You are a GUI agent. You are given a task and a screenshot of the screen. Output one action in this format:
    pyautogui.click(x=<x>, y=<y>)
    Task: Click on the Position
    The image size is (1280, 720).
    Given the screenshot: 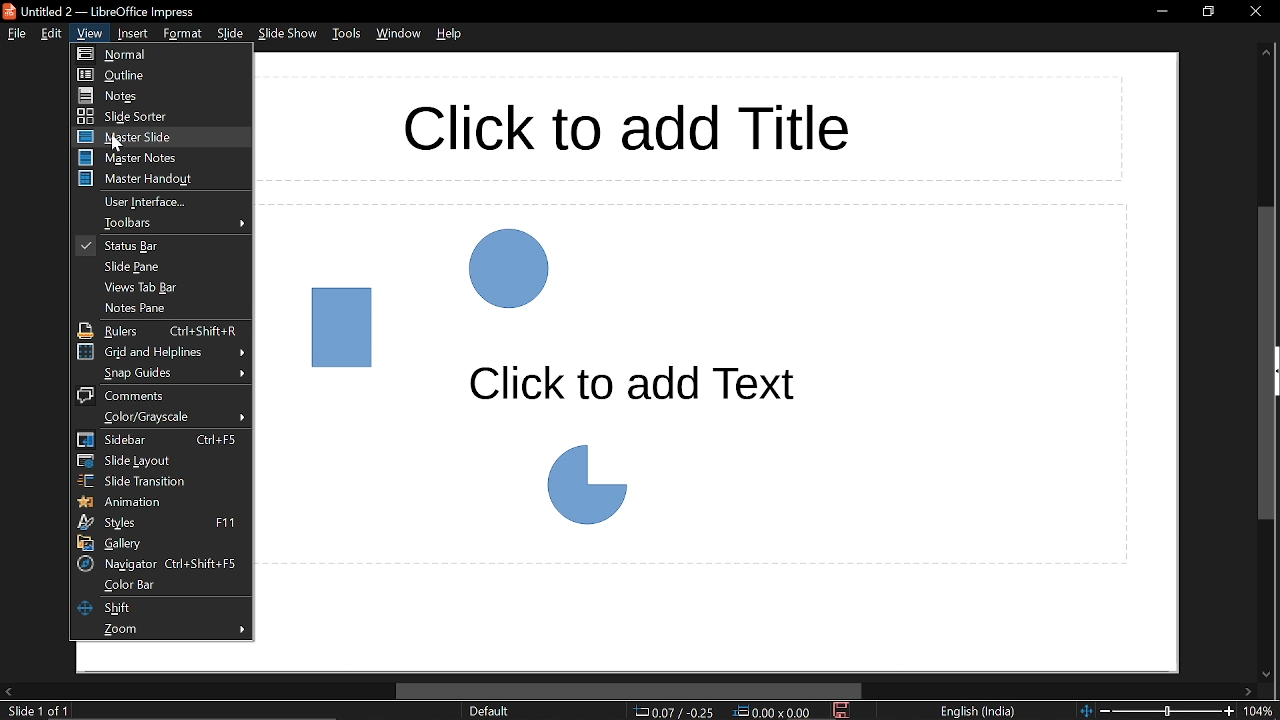 What is the action you would take?
    pyautogui.click(x=675, y=712)
    